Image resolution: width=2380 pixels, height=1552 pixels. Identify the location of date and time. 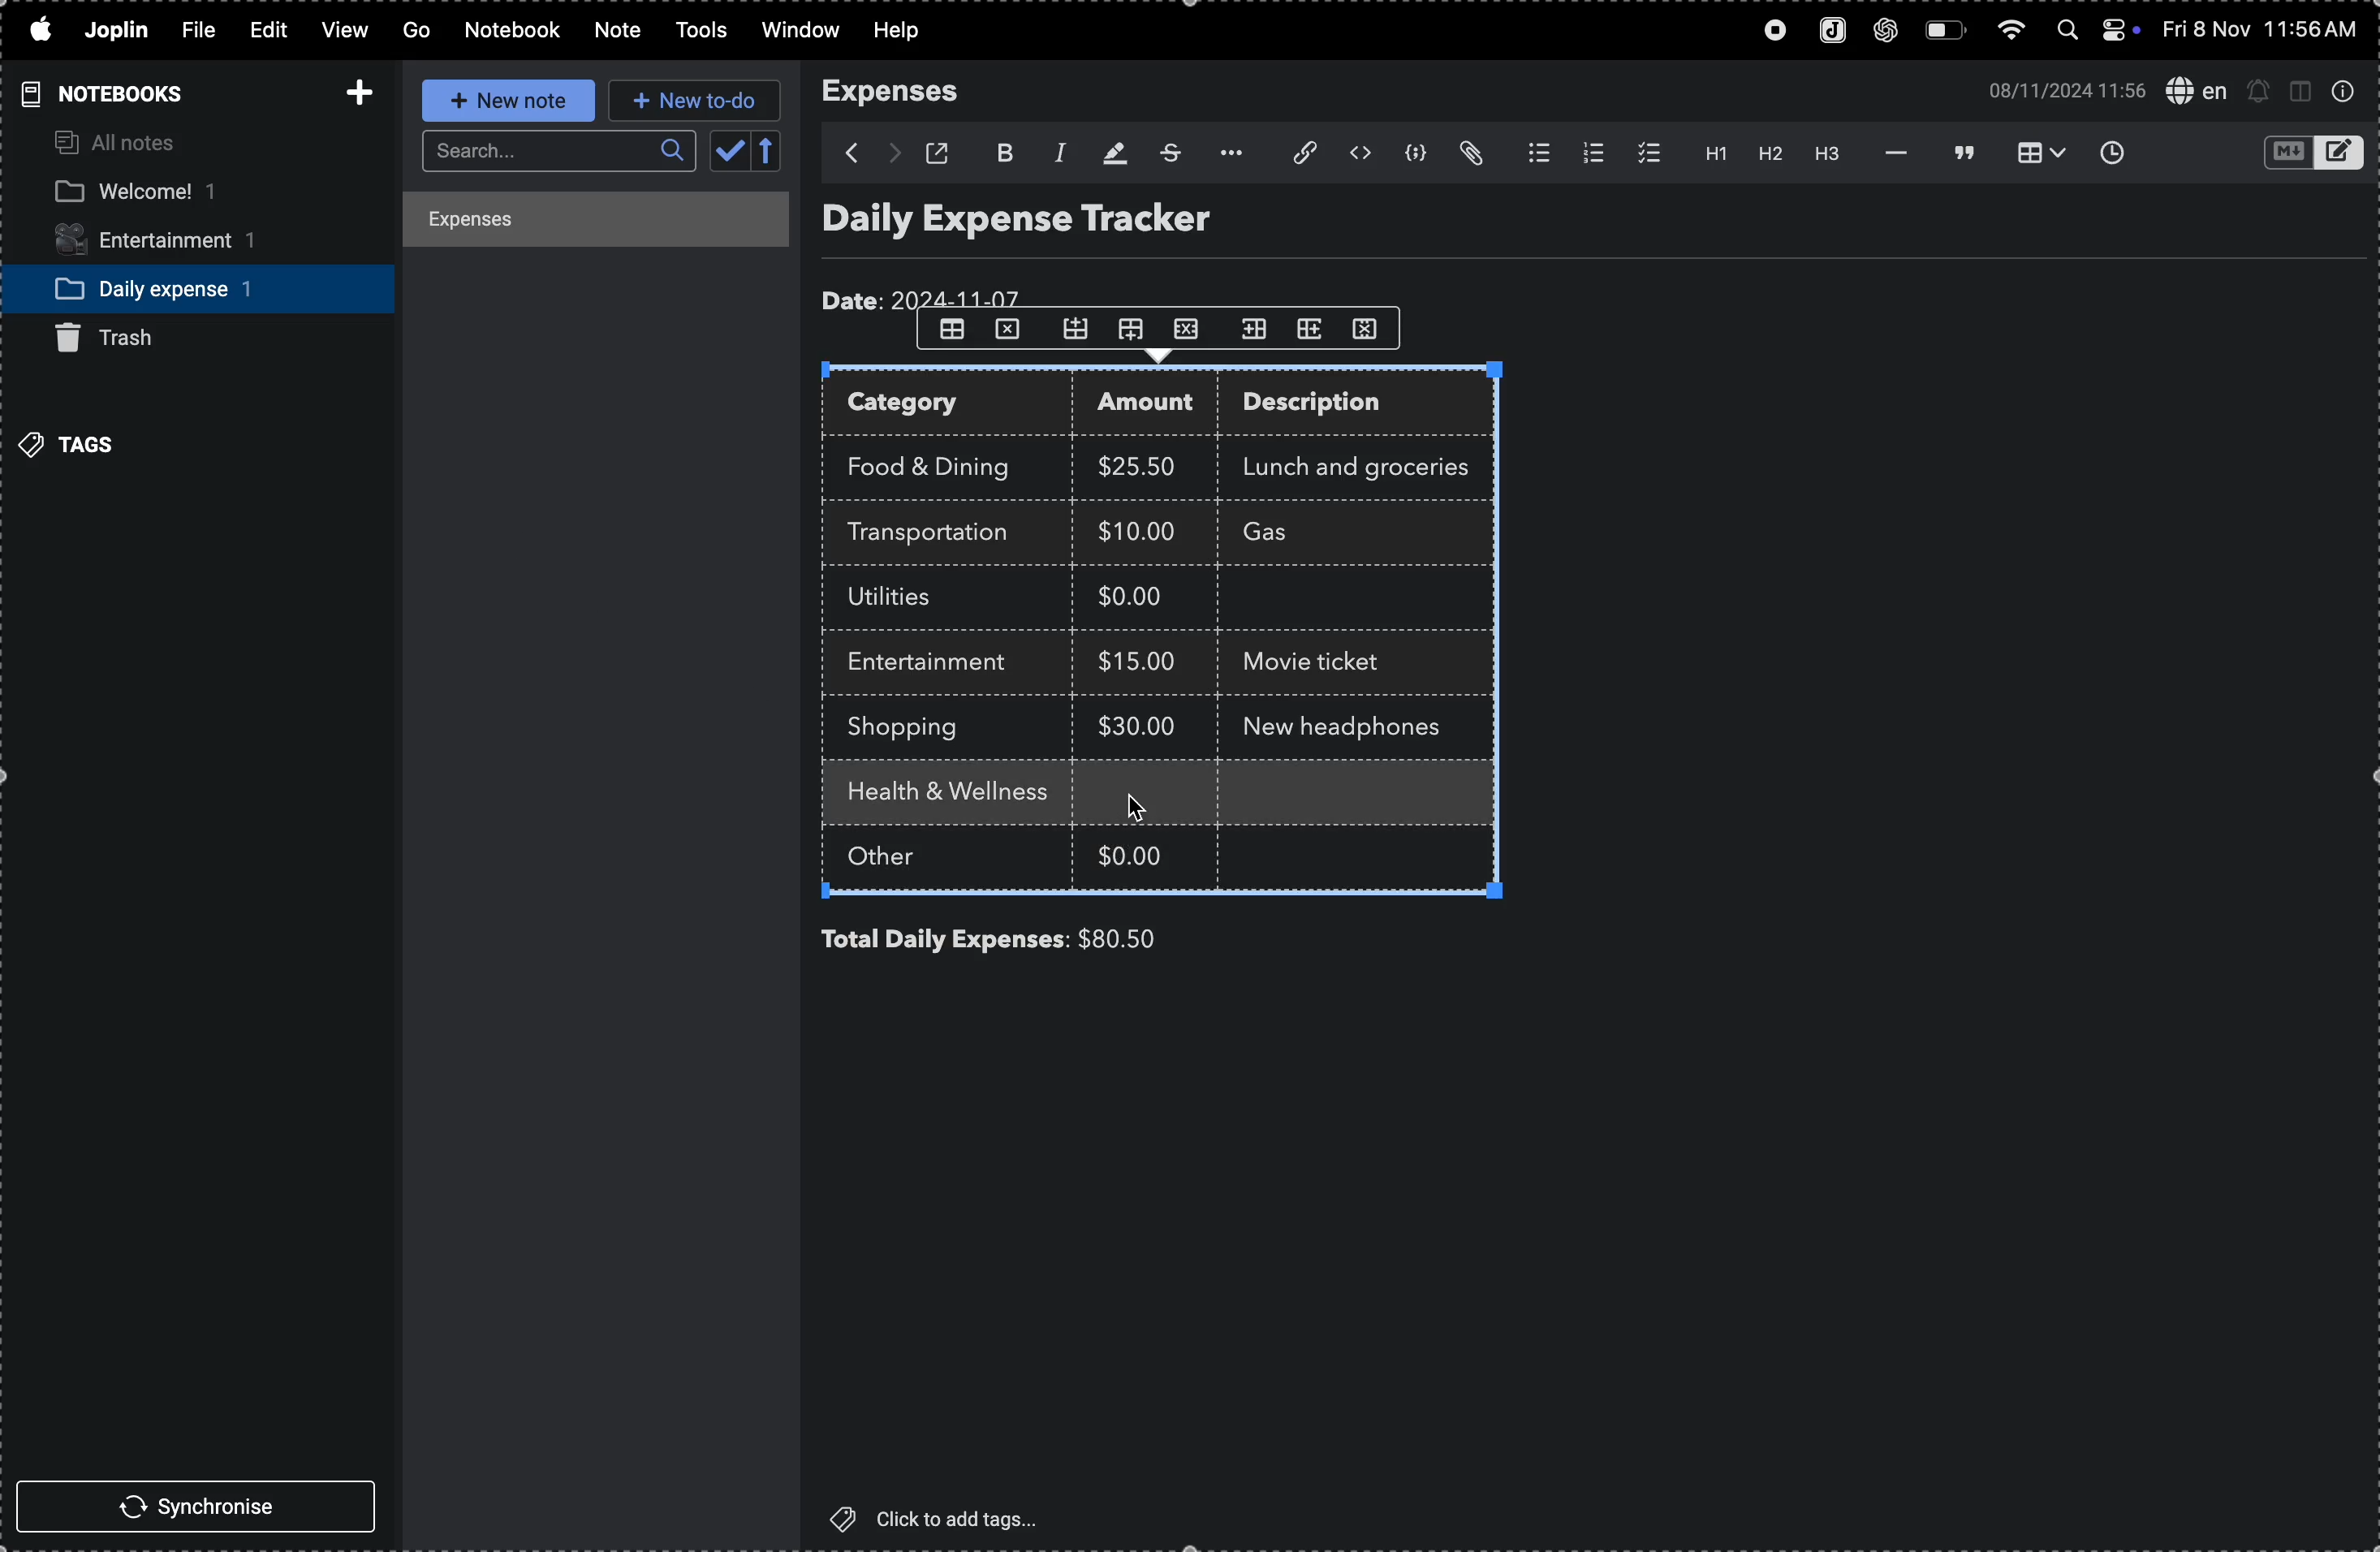
(2263, 30).